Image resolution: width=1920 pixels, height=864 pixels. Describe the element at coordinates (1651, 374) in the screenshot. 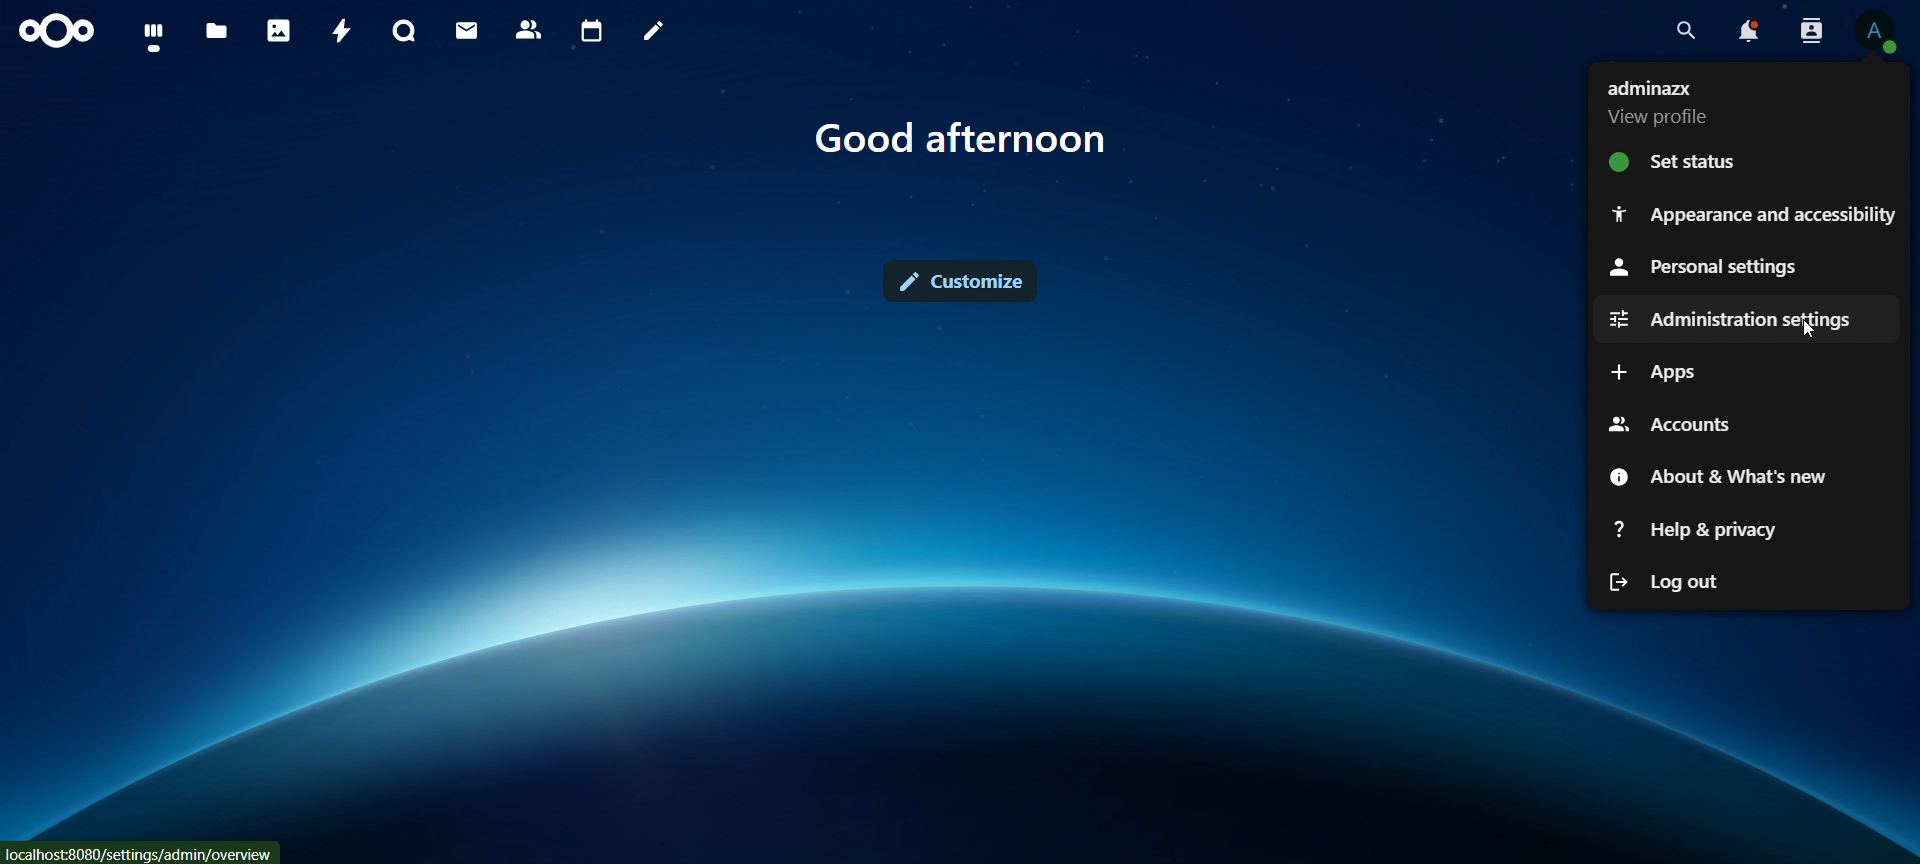

I see `apps` at that location.